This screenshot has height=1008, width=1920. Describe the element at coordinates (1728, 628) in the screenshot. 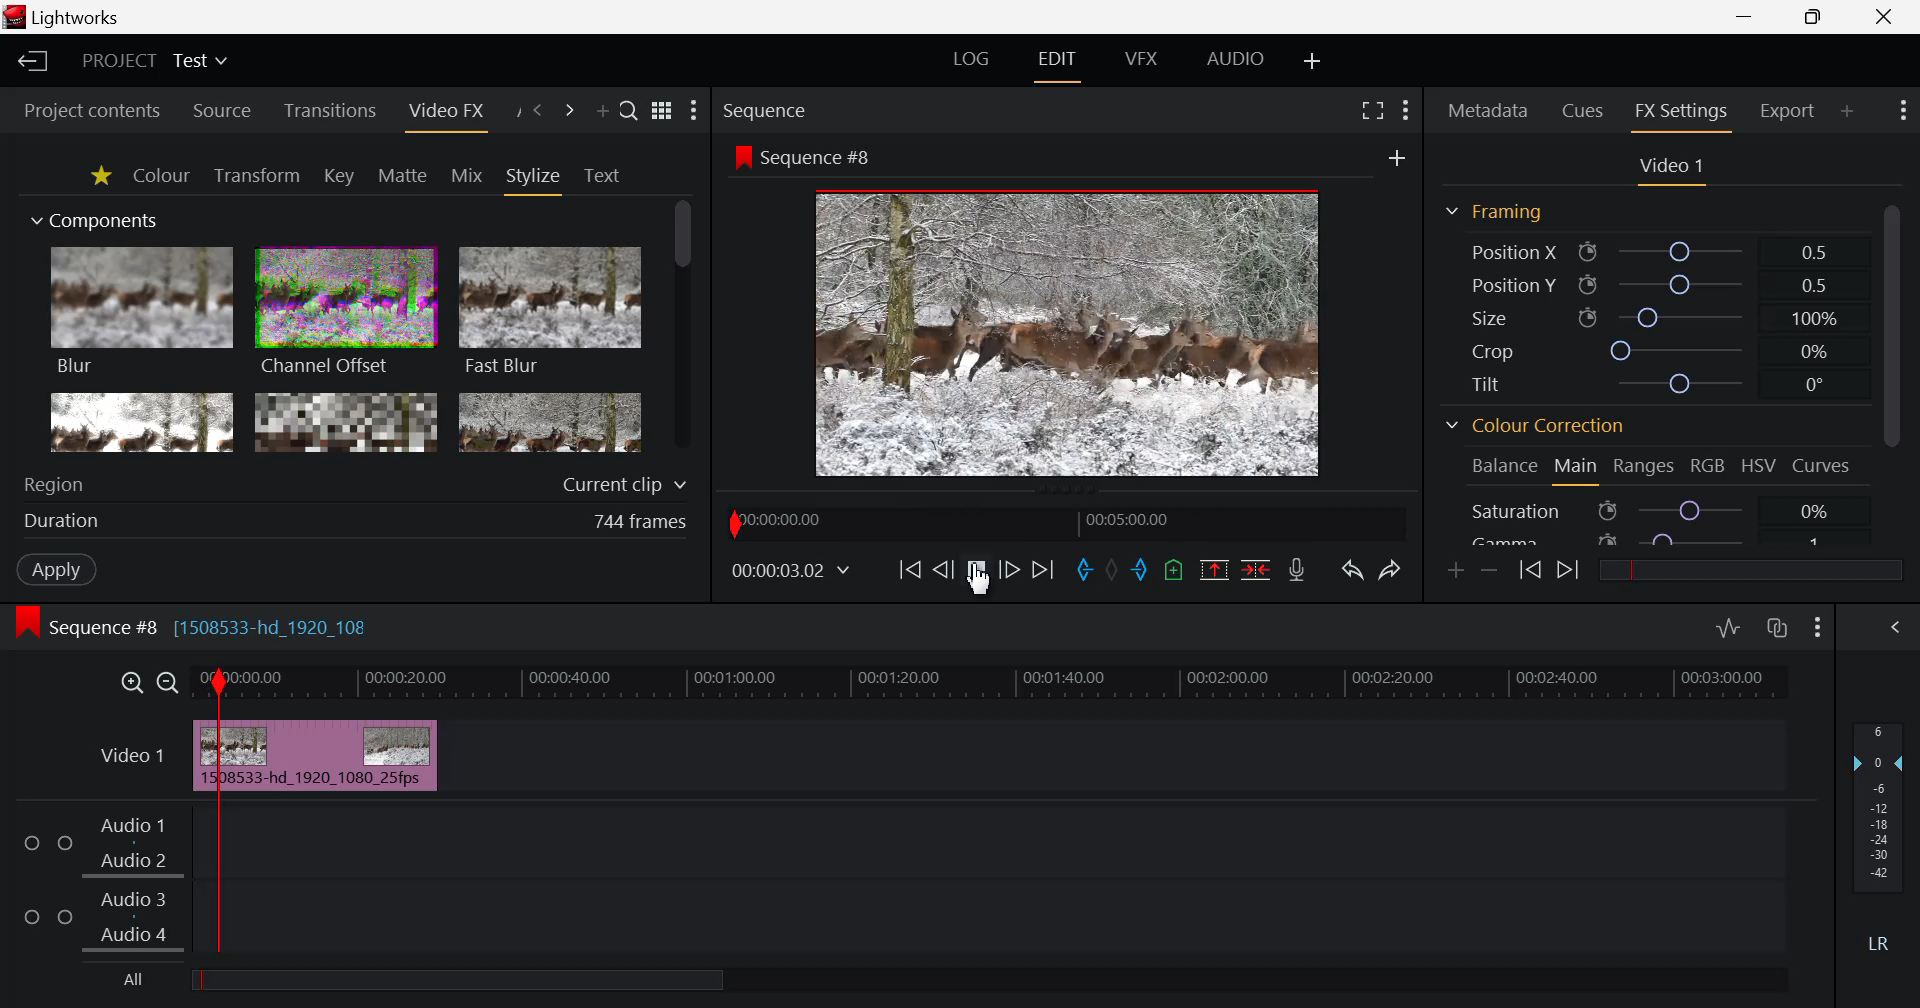

I see `Toggle audio levels editing` at that location.